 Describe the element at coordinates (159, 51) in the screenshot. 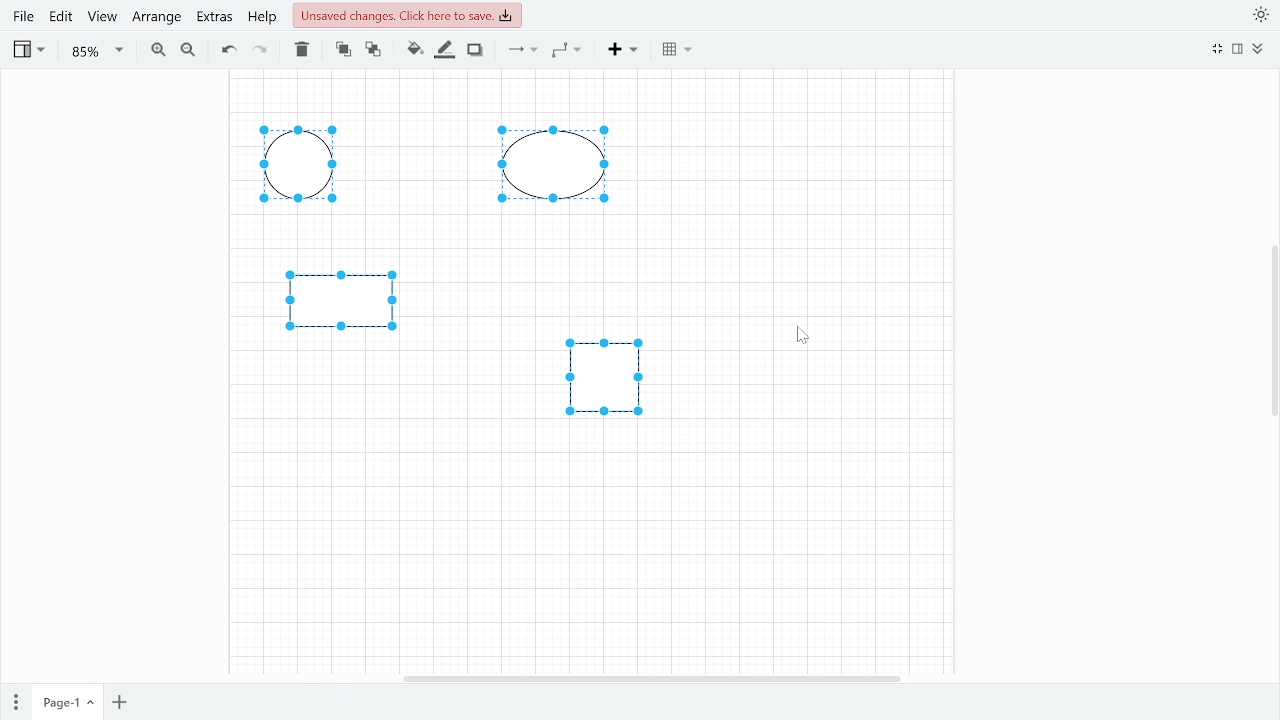

I see `Zoom in` at that location.